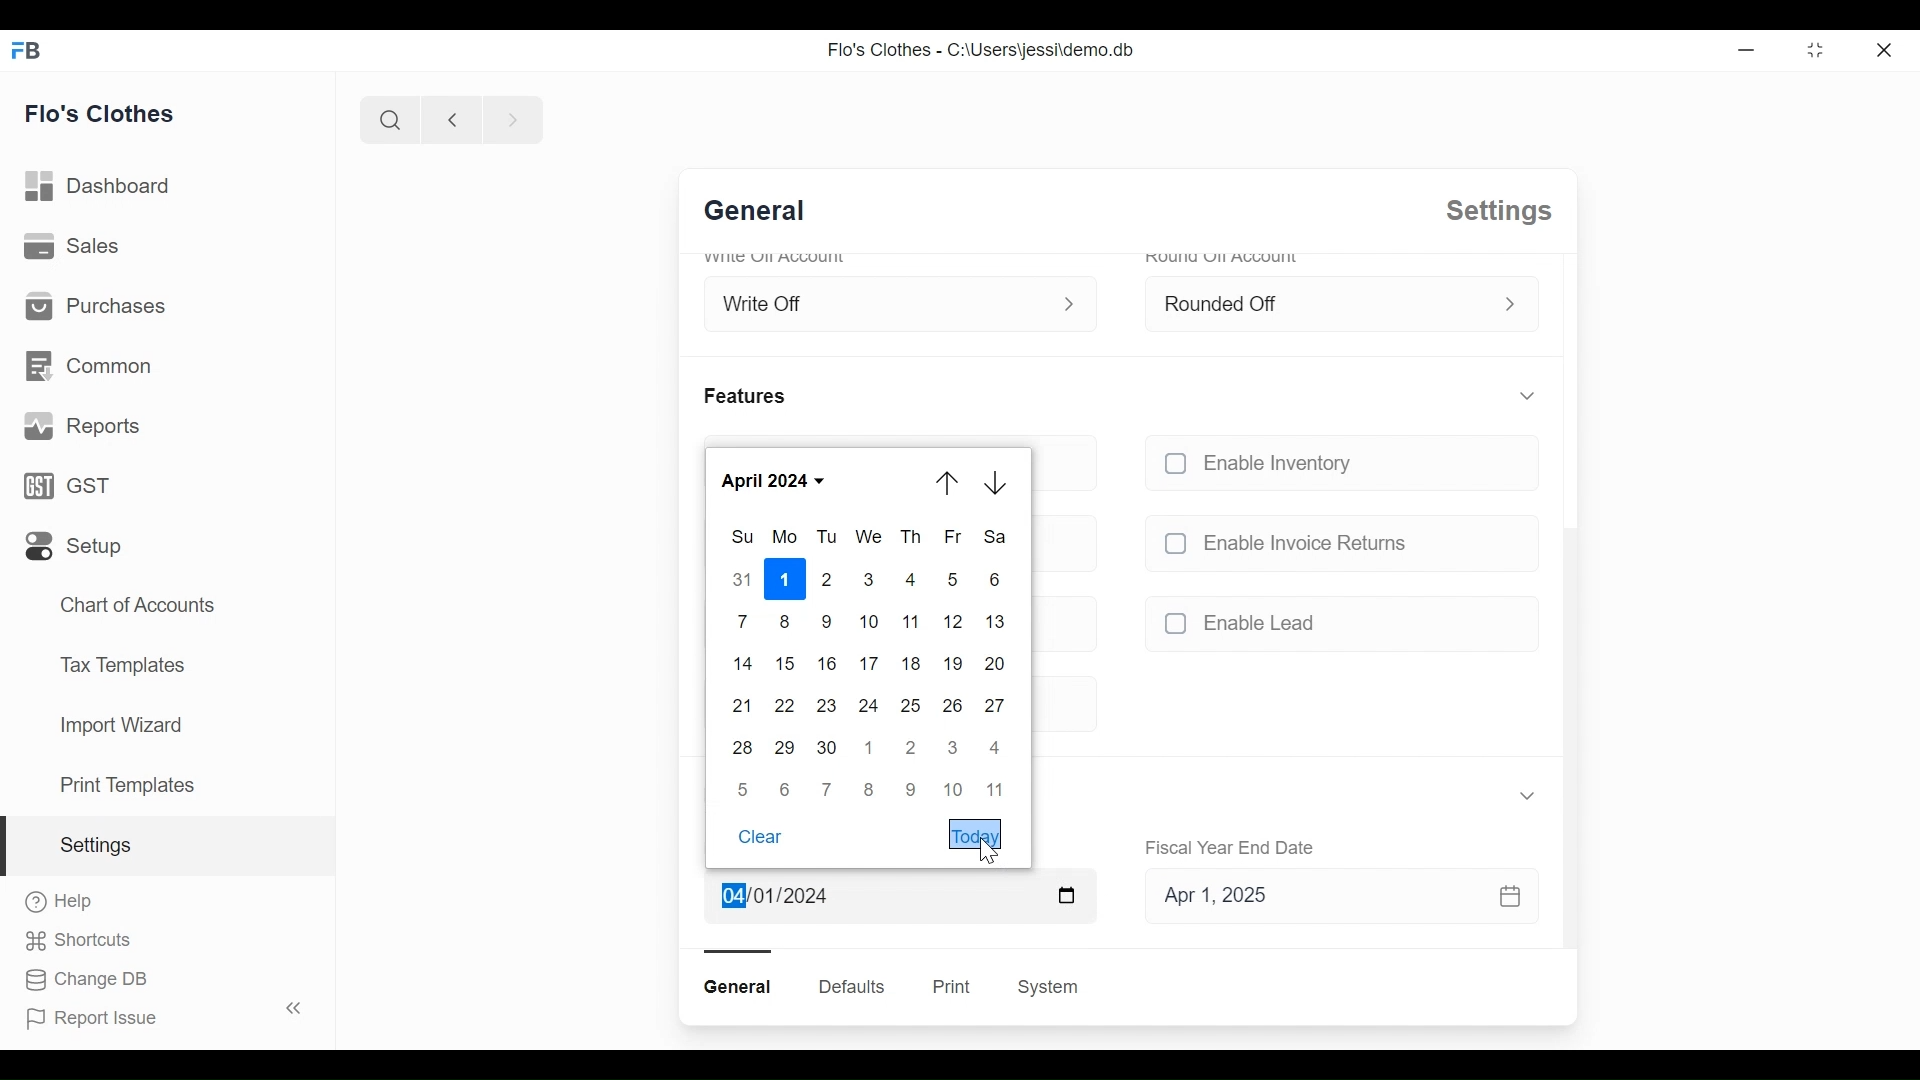 Image resolution: width=1920 pixels, height=1080 pixels. What do you see at coordinates (75, 487) in the screenshot?
I see `GST` at bounding box center [75, 487].